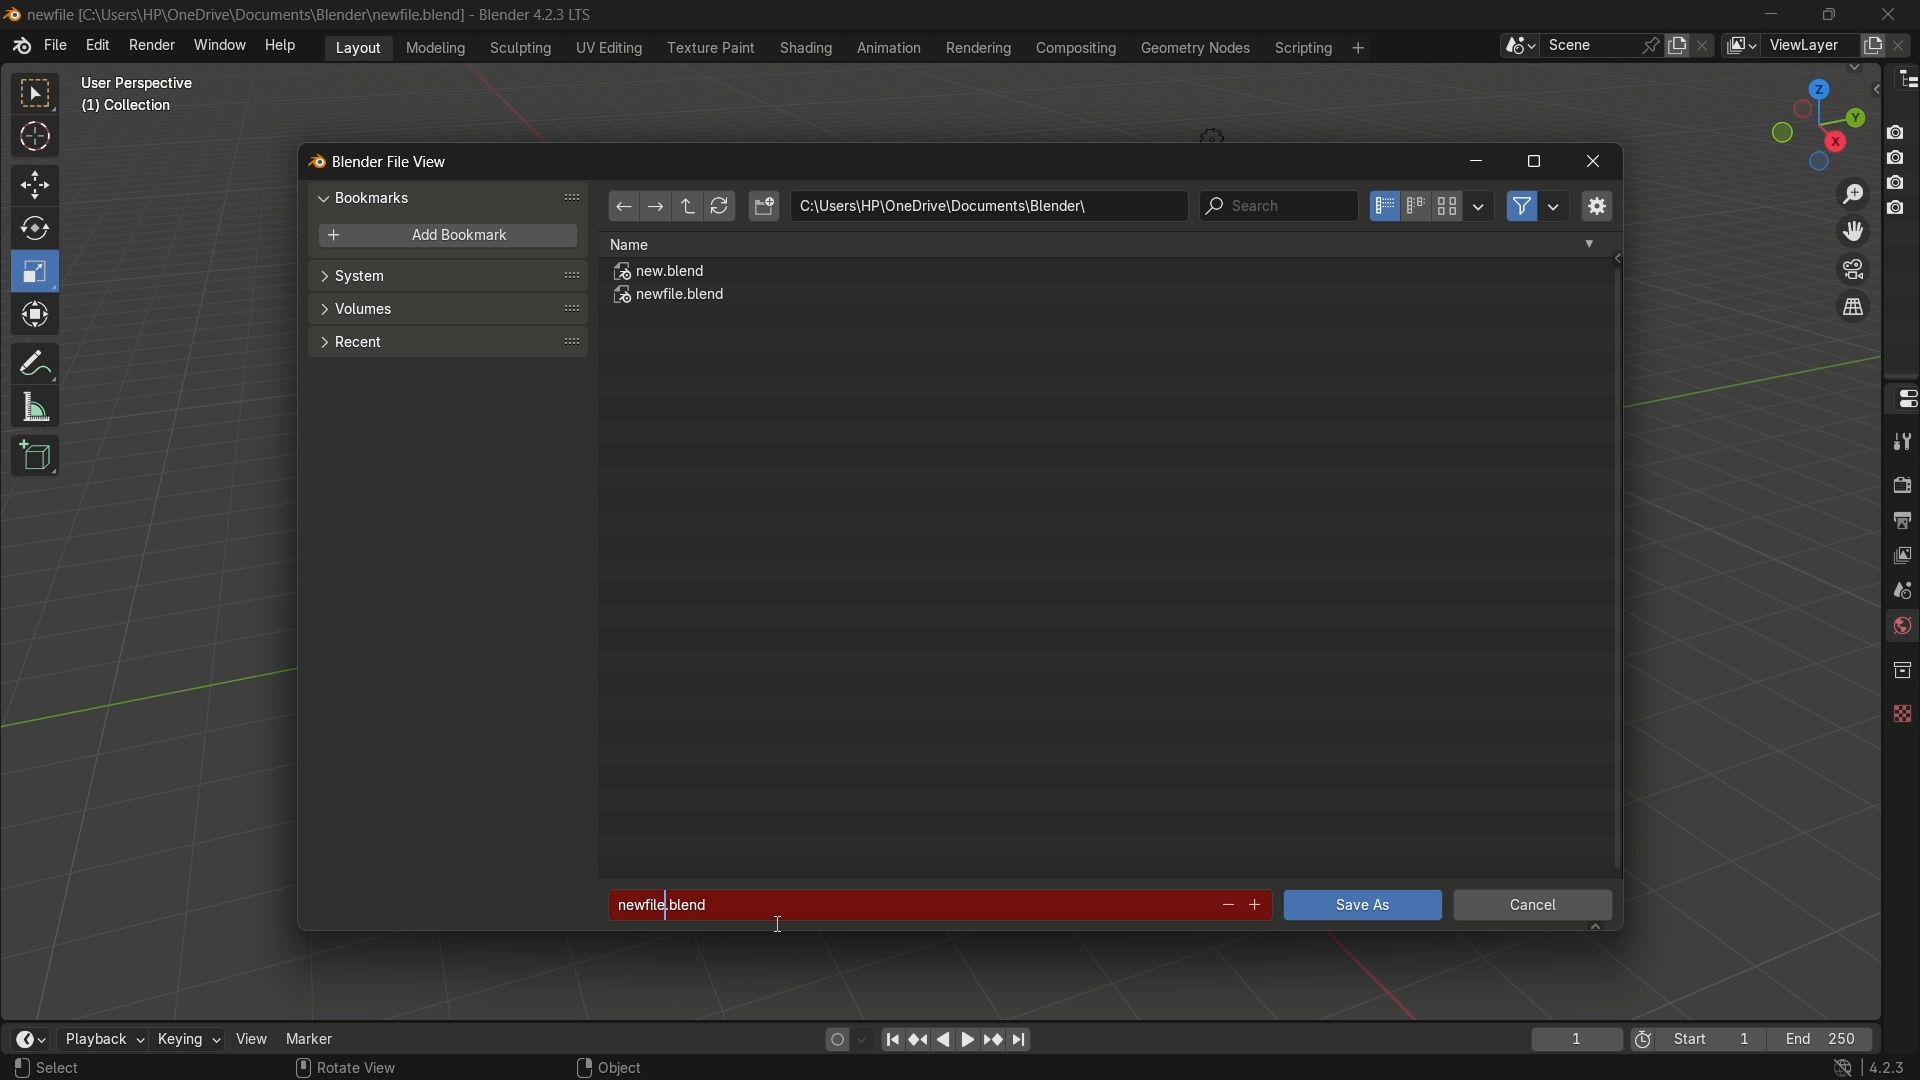 The height and width of the screenshot is (1080, 1920). What do you see at coordinates (309, 163) in the screenshot?
I see `blend logo` at bounding box center [309, 163].